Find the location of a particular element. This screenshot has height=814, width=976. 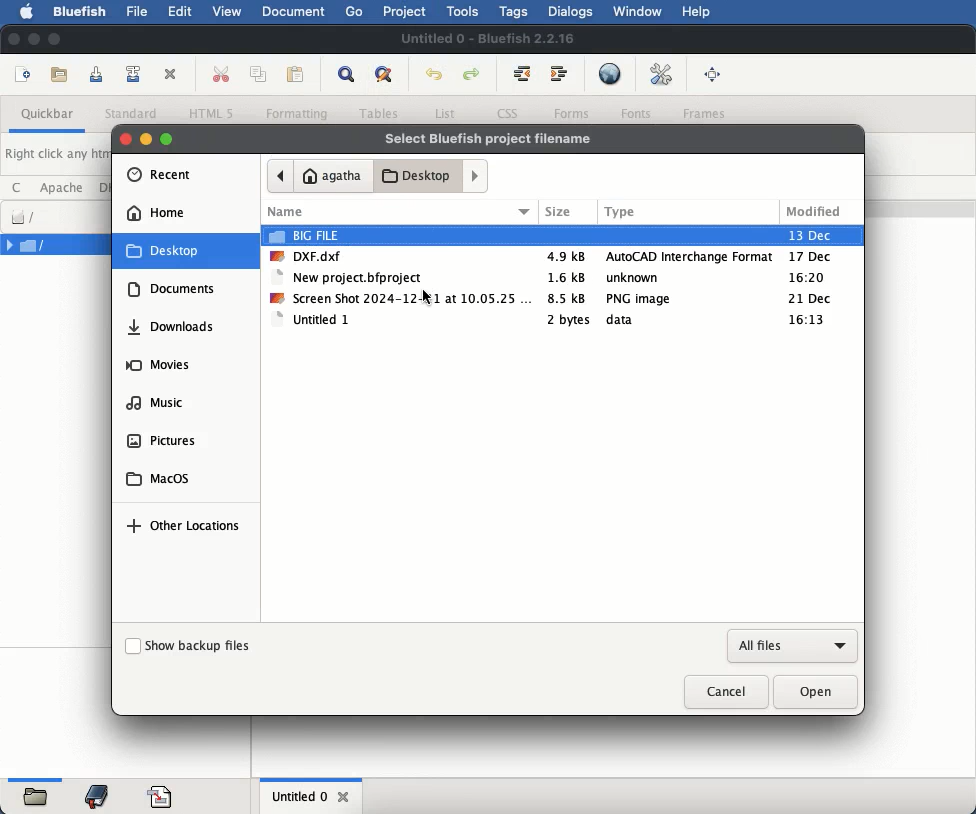

new file is located at coordinates (25, 75).